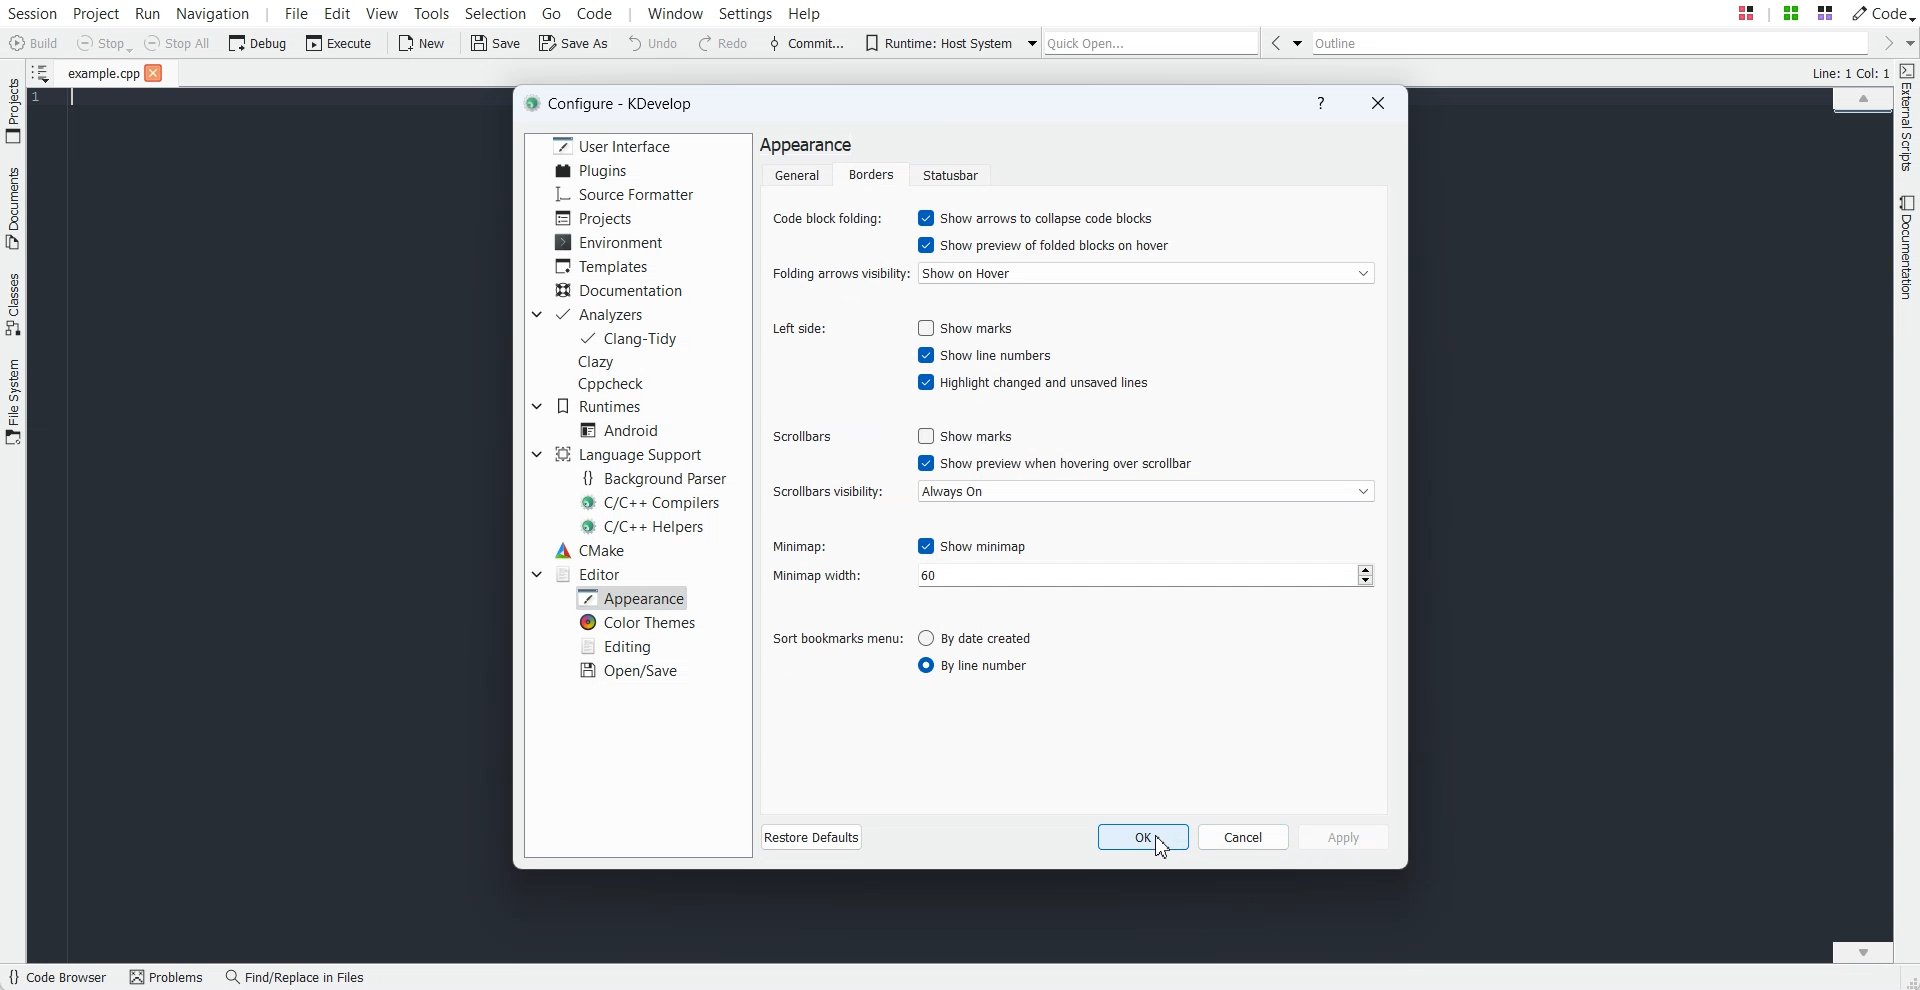 Image resolution: width=1920 pixels, height=990 pixels. What do you see at coordinates (154, 72) in the screenshot?
I see `Close` at bounding box center [154, 72].